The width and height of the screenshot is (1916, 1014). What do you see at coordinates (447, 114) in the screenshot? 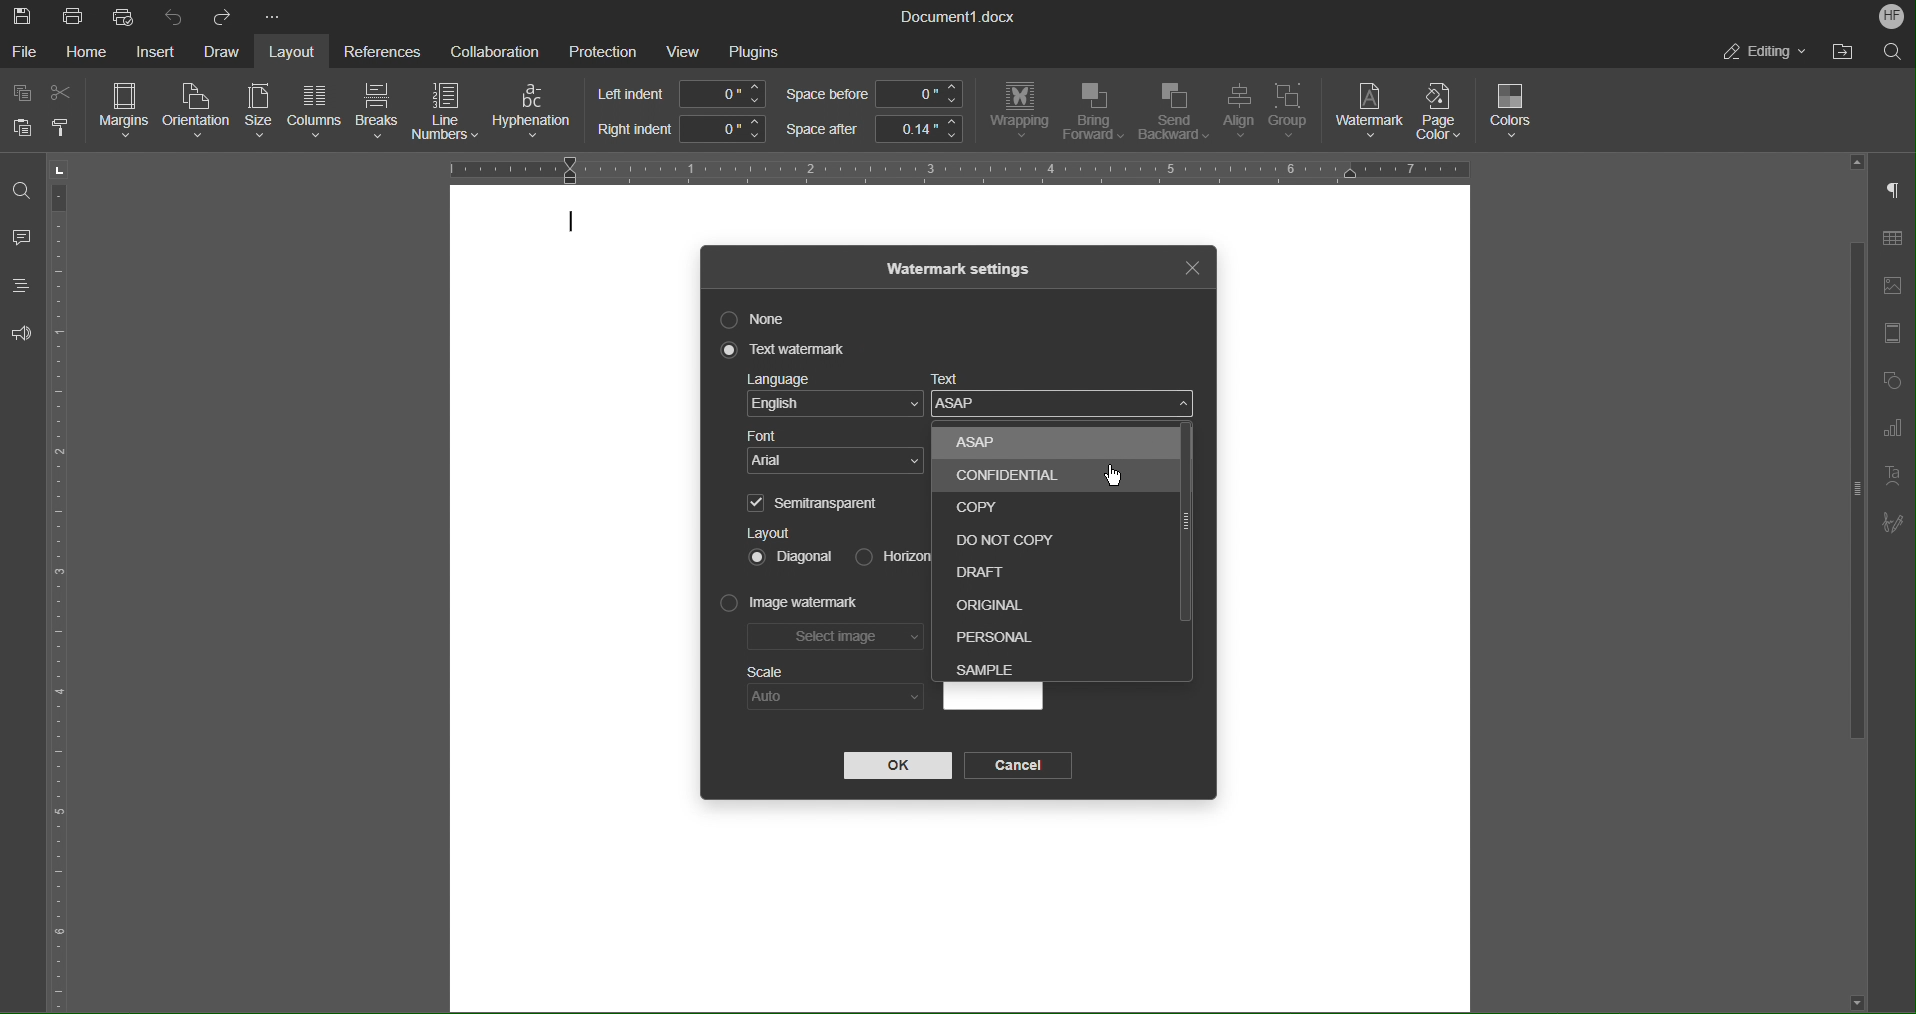
I see `Line Numbers` at bounding box center [447, 114].